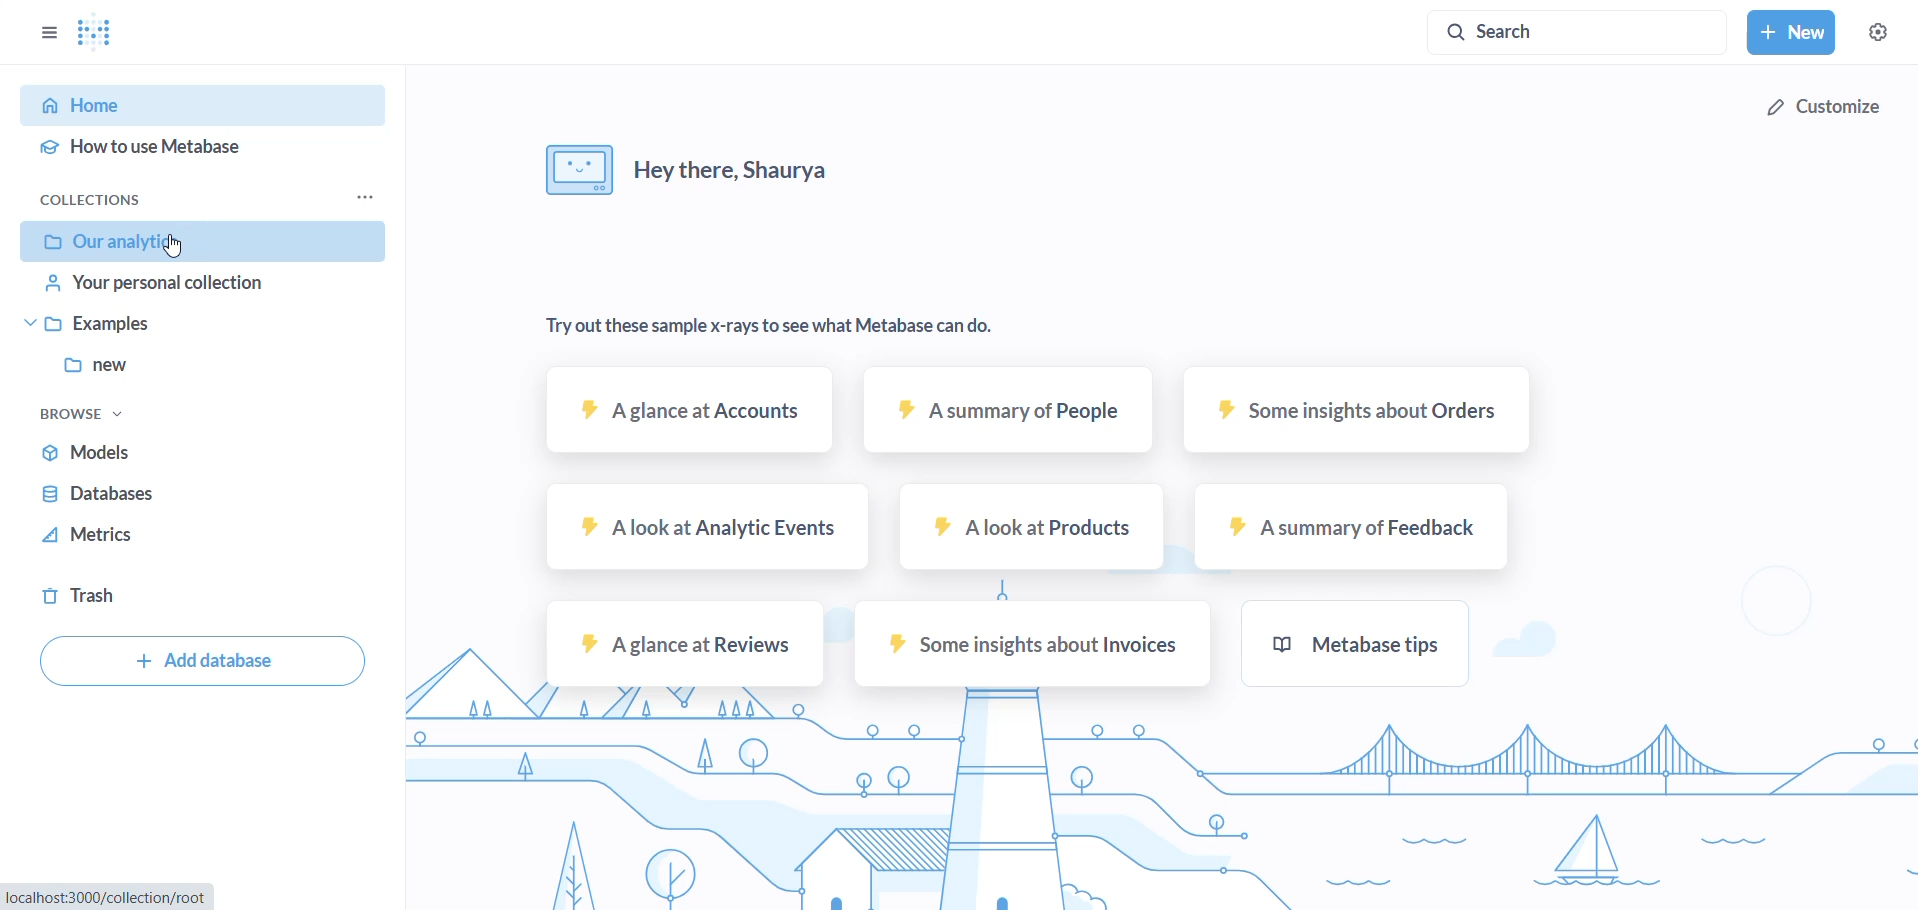  What do you see at coordinates (95, 418) in the screenshot?
I see `browse` at bounding box center [95, 418].